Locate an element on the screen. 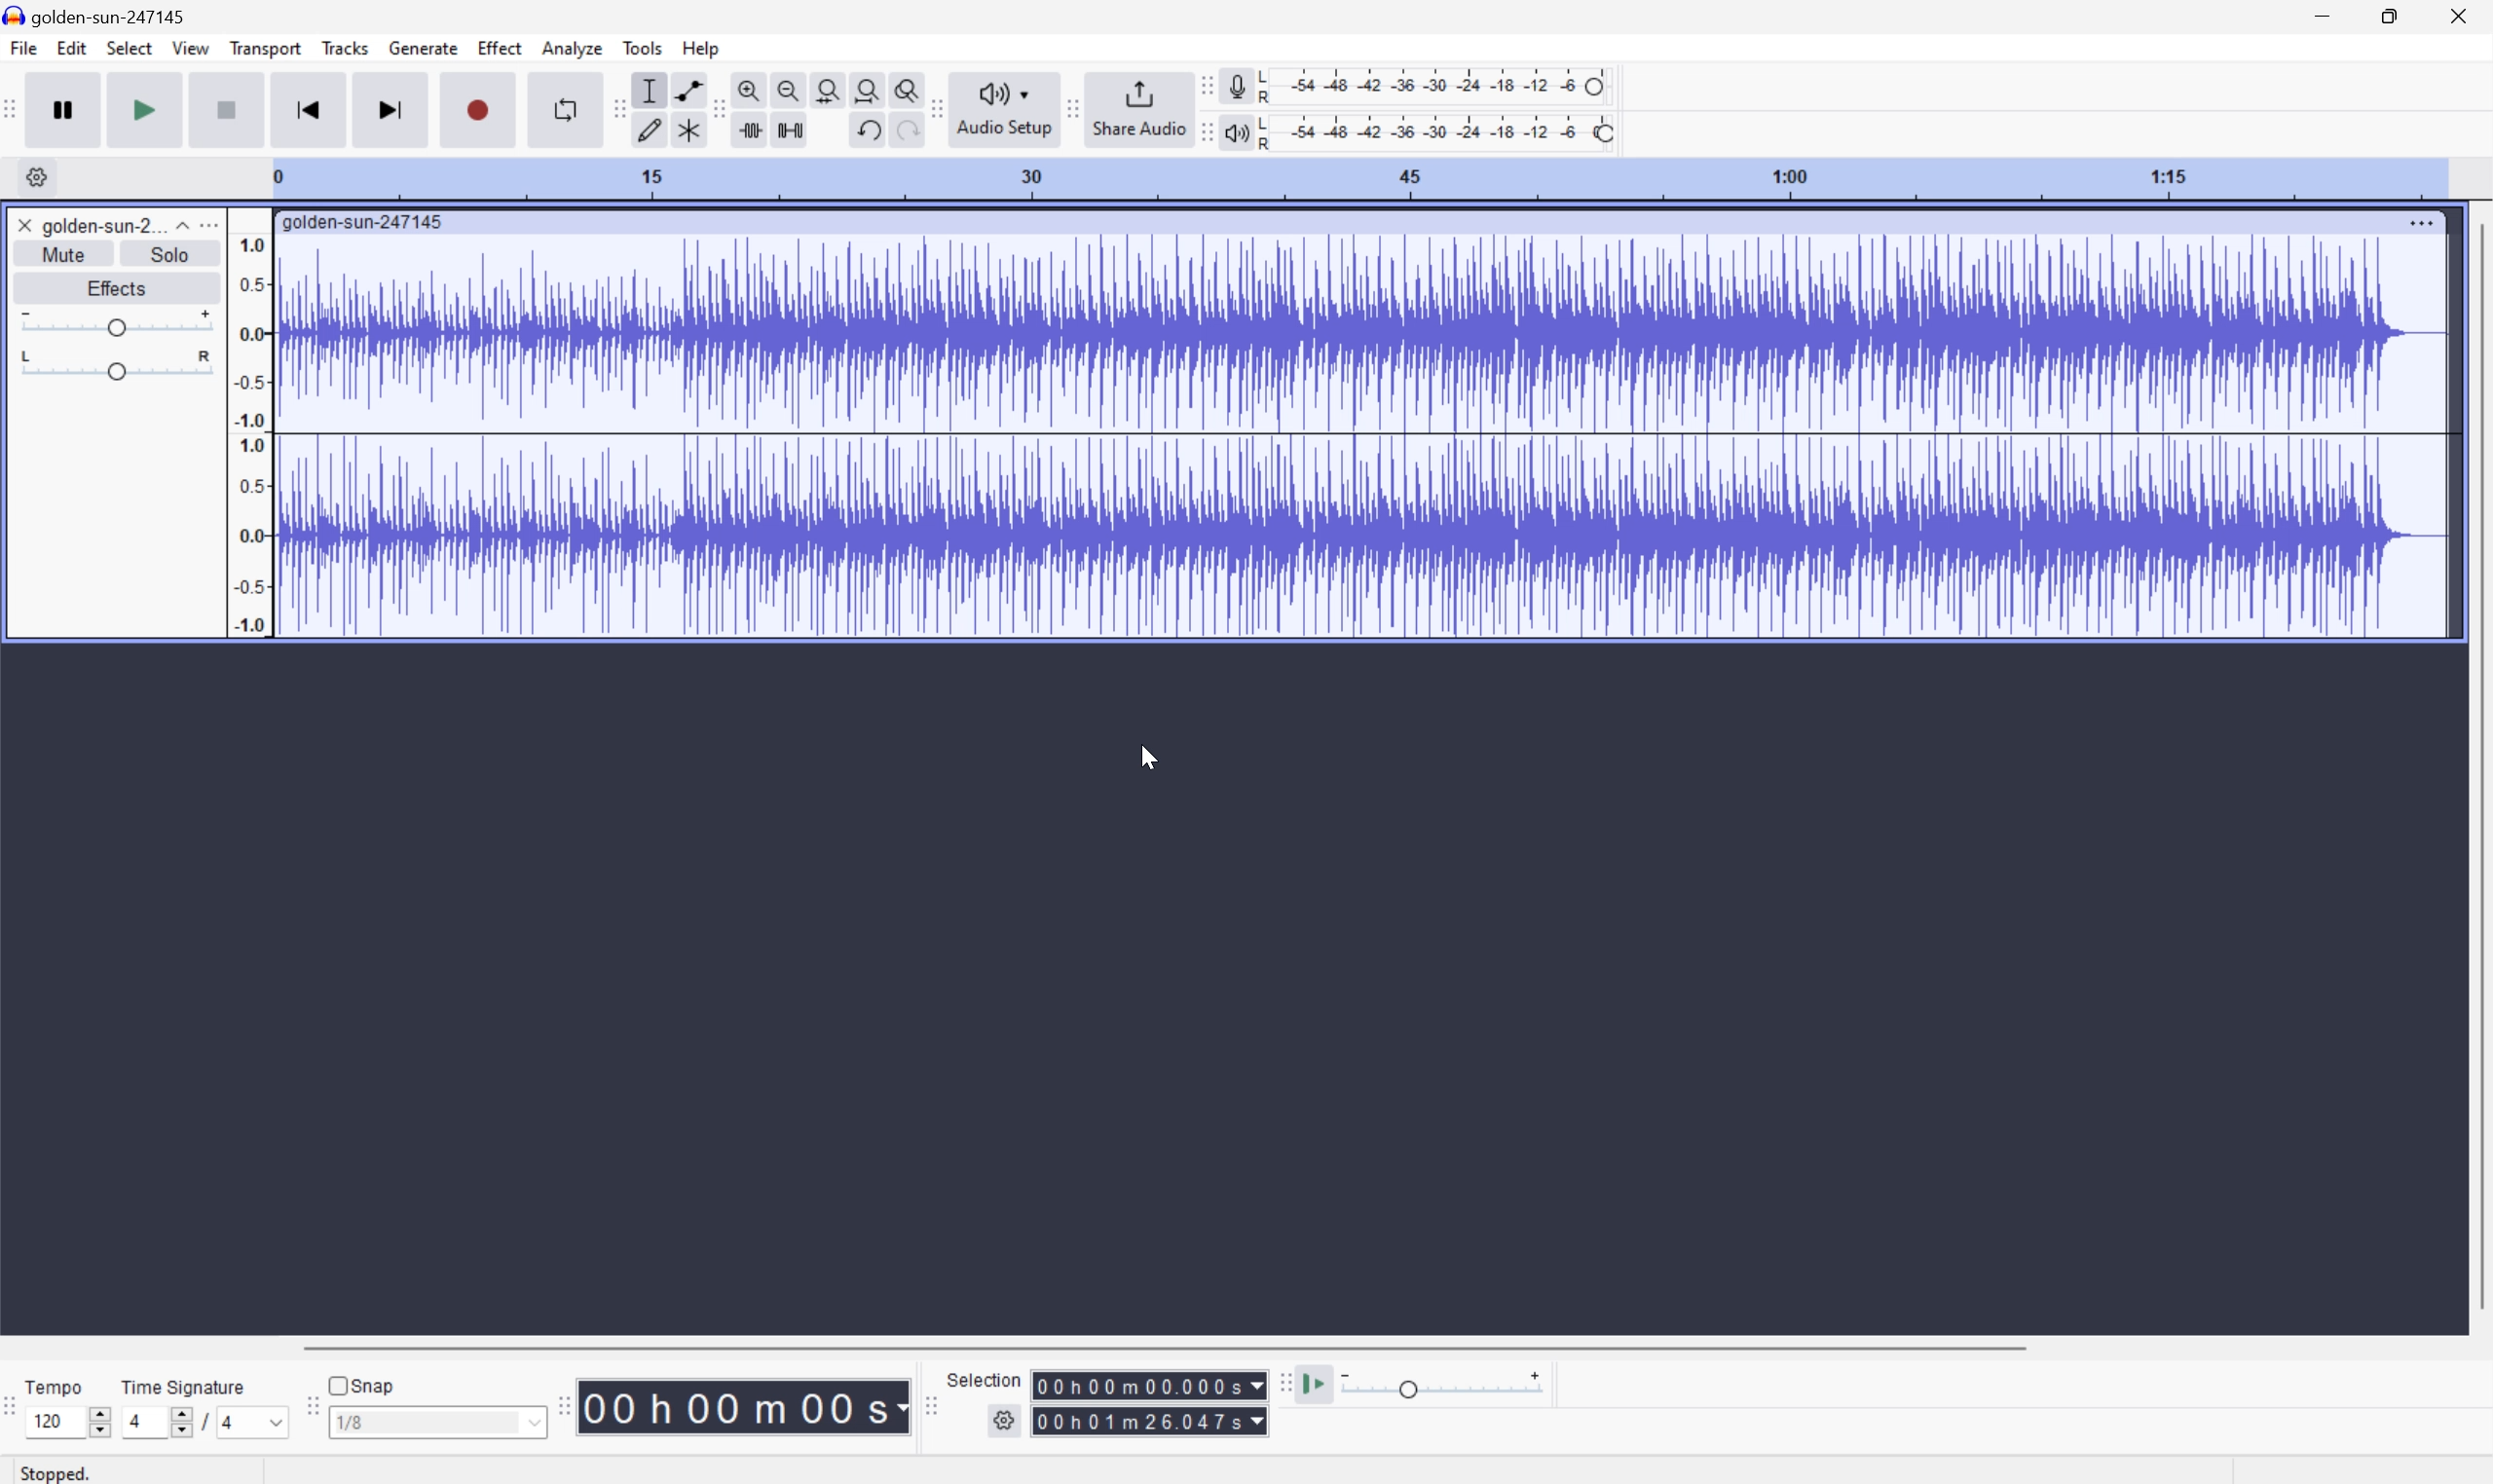 Image resolution: width=2493 pixels, height=1484 pixels. Share Audio is located at coordinates (1138, 107).